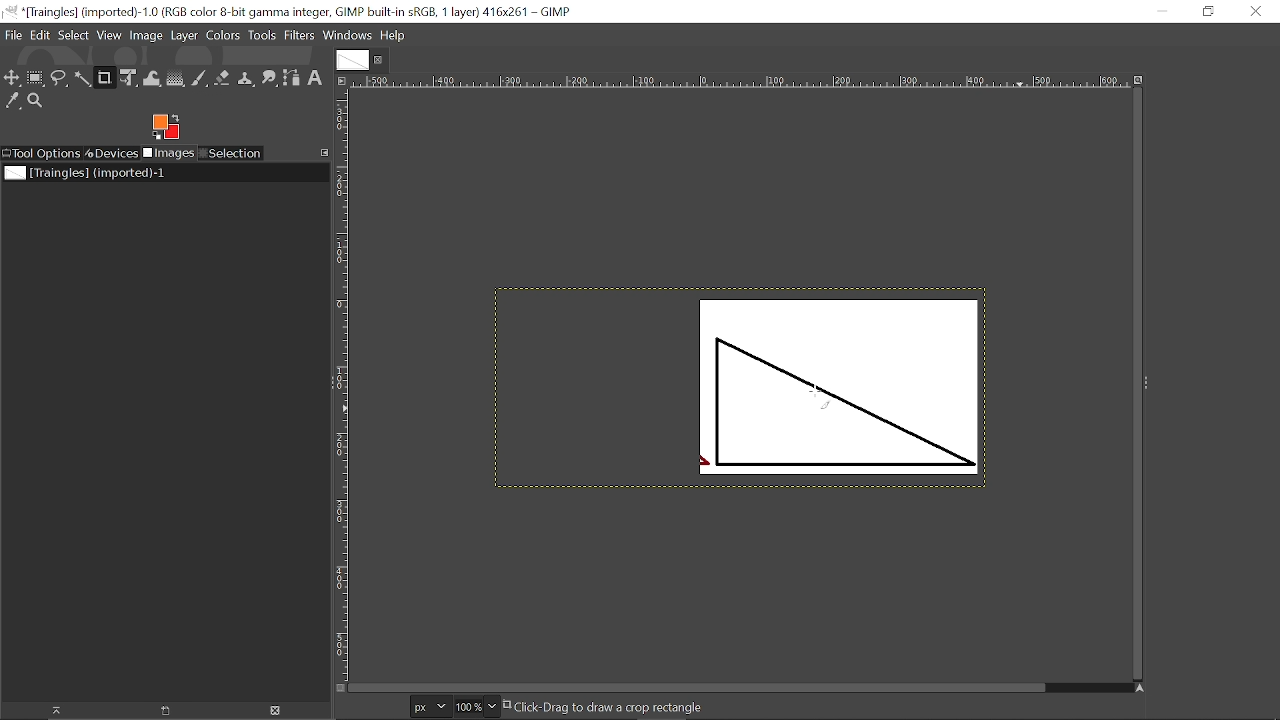 This screenshot has height=720, width=1280. I want to click on Crop tool, so click(105, 79).